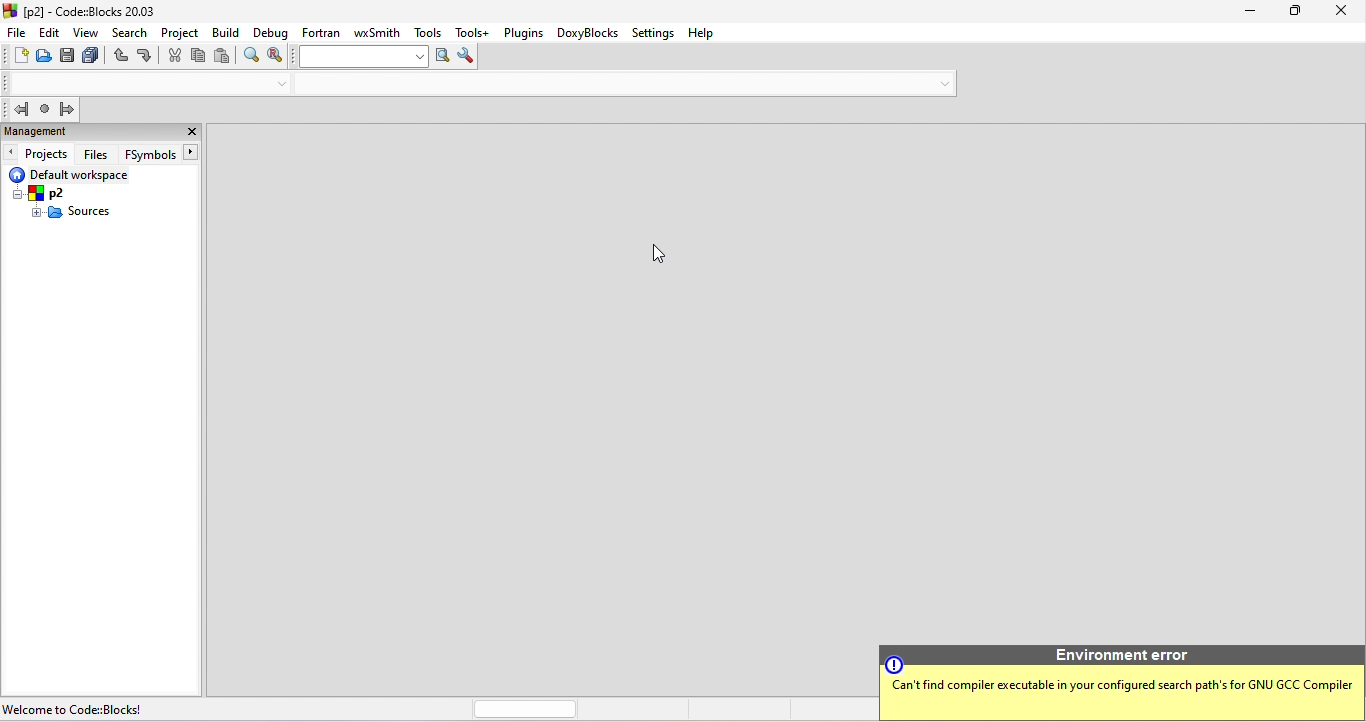 The height and width of the screenshot is (722, 1366). Describe the element at coordinates (45, 193) in the screenshot. I see `p2` at that location.